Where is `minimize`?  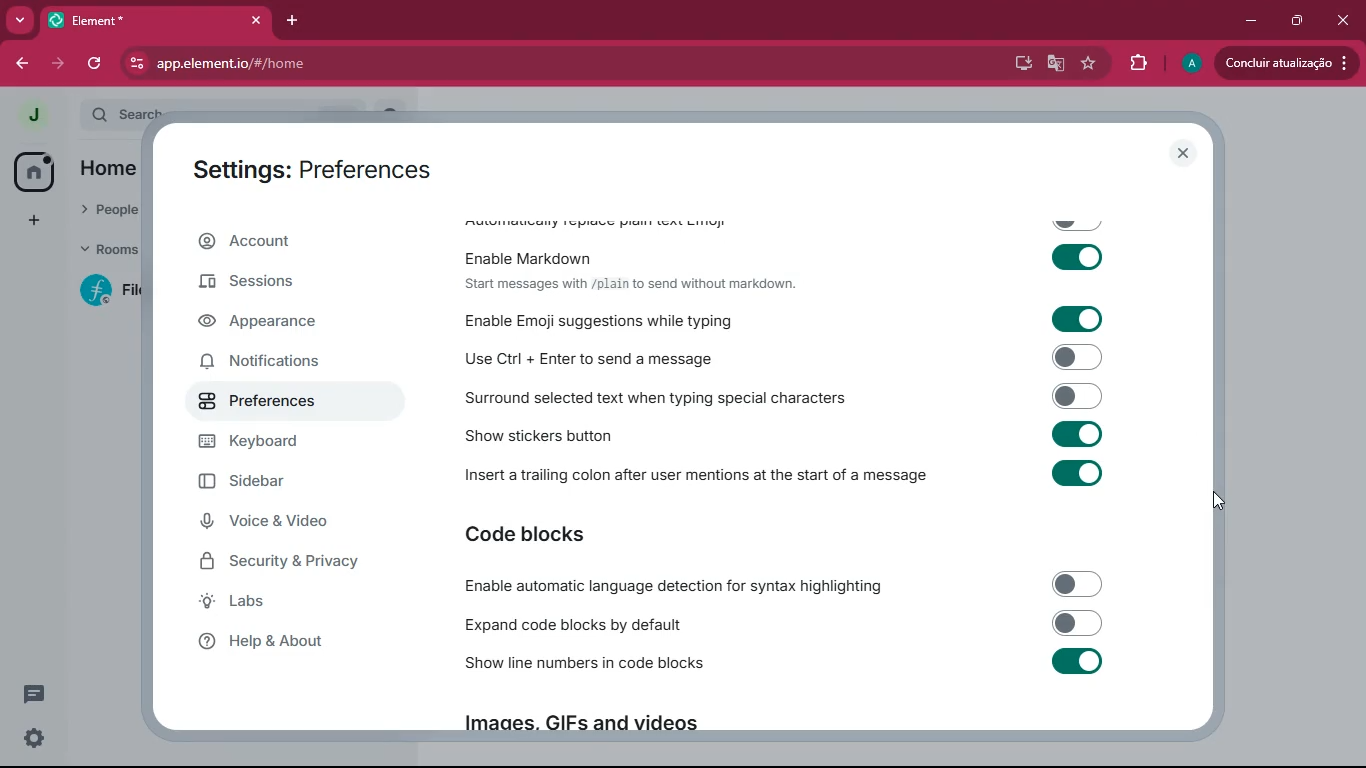
minimize is located at coordinates (1248, 20).